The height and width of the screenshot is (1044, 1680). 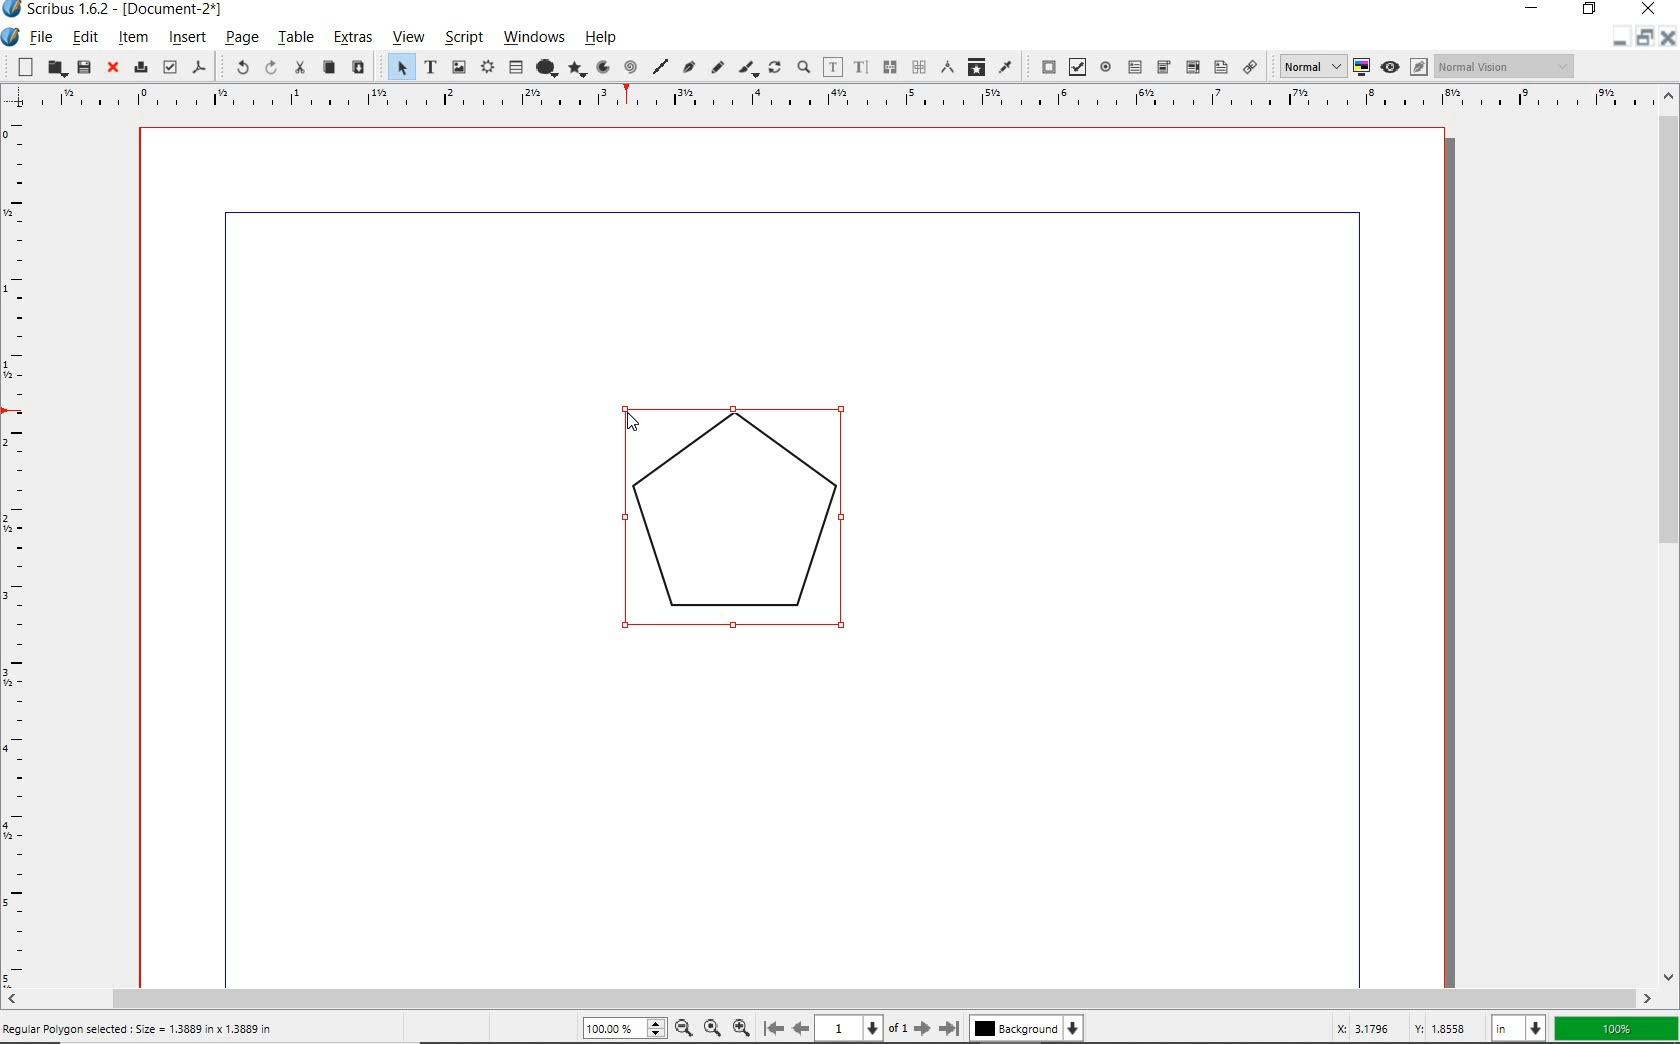 What do you see at coordinates (186, 37) in the screenshot?
I see `insert` at bounding box center [186, 37].